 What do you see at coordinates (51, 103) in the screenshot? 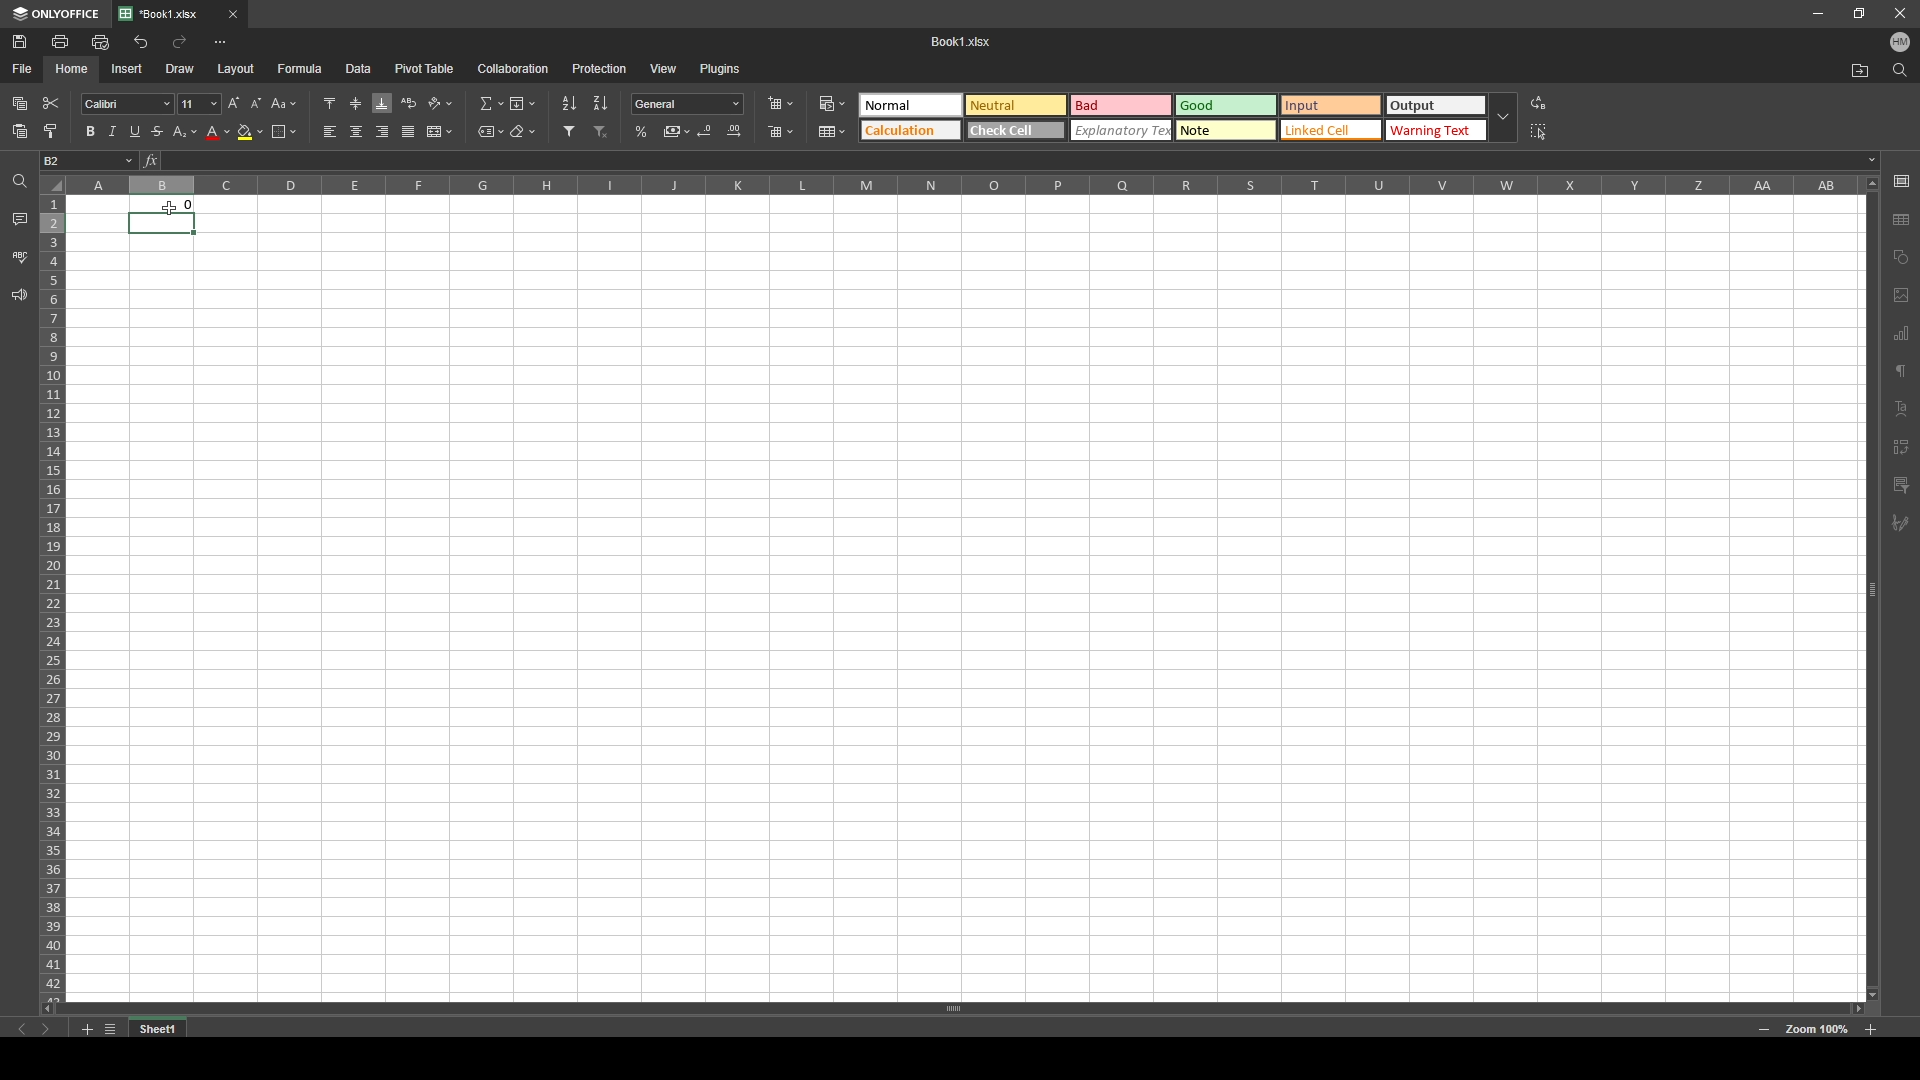
I see `cut` at bounding box center [51, 103].